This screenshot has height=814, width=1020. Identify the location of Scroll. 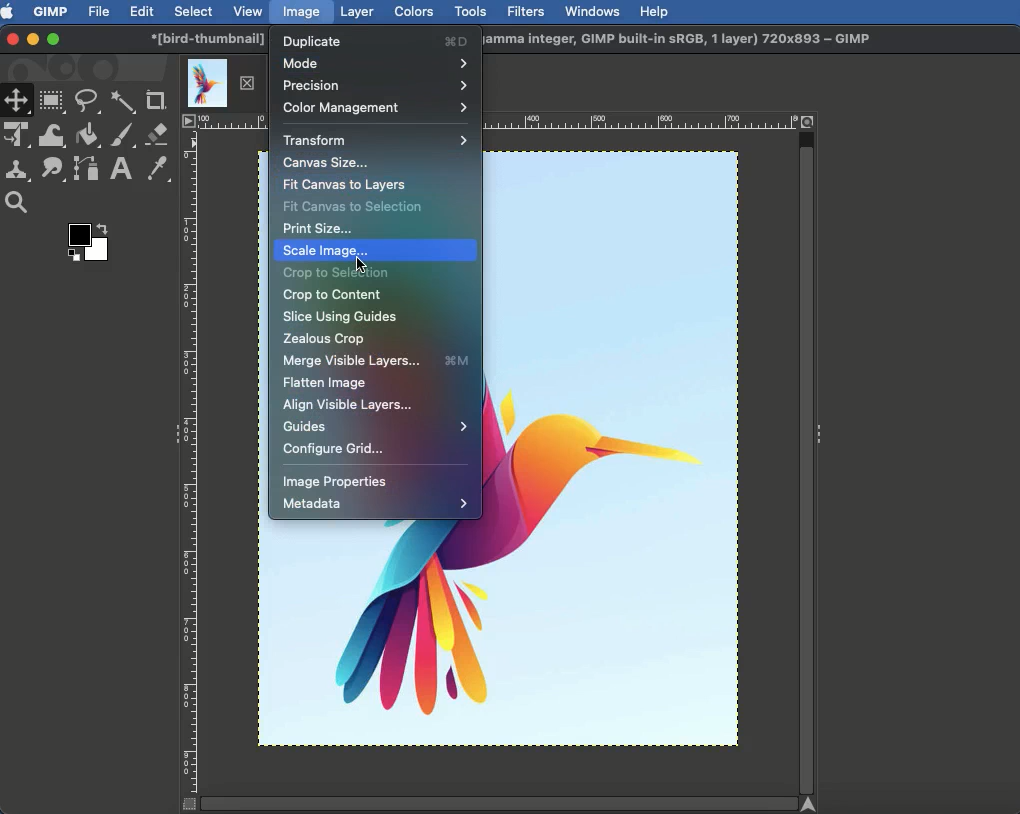
(808, 459).